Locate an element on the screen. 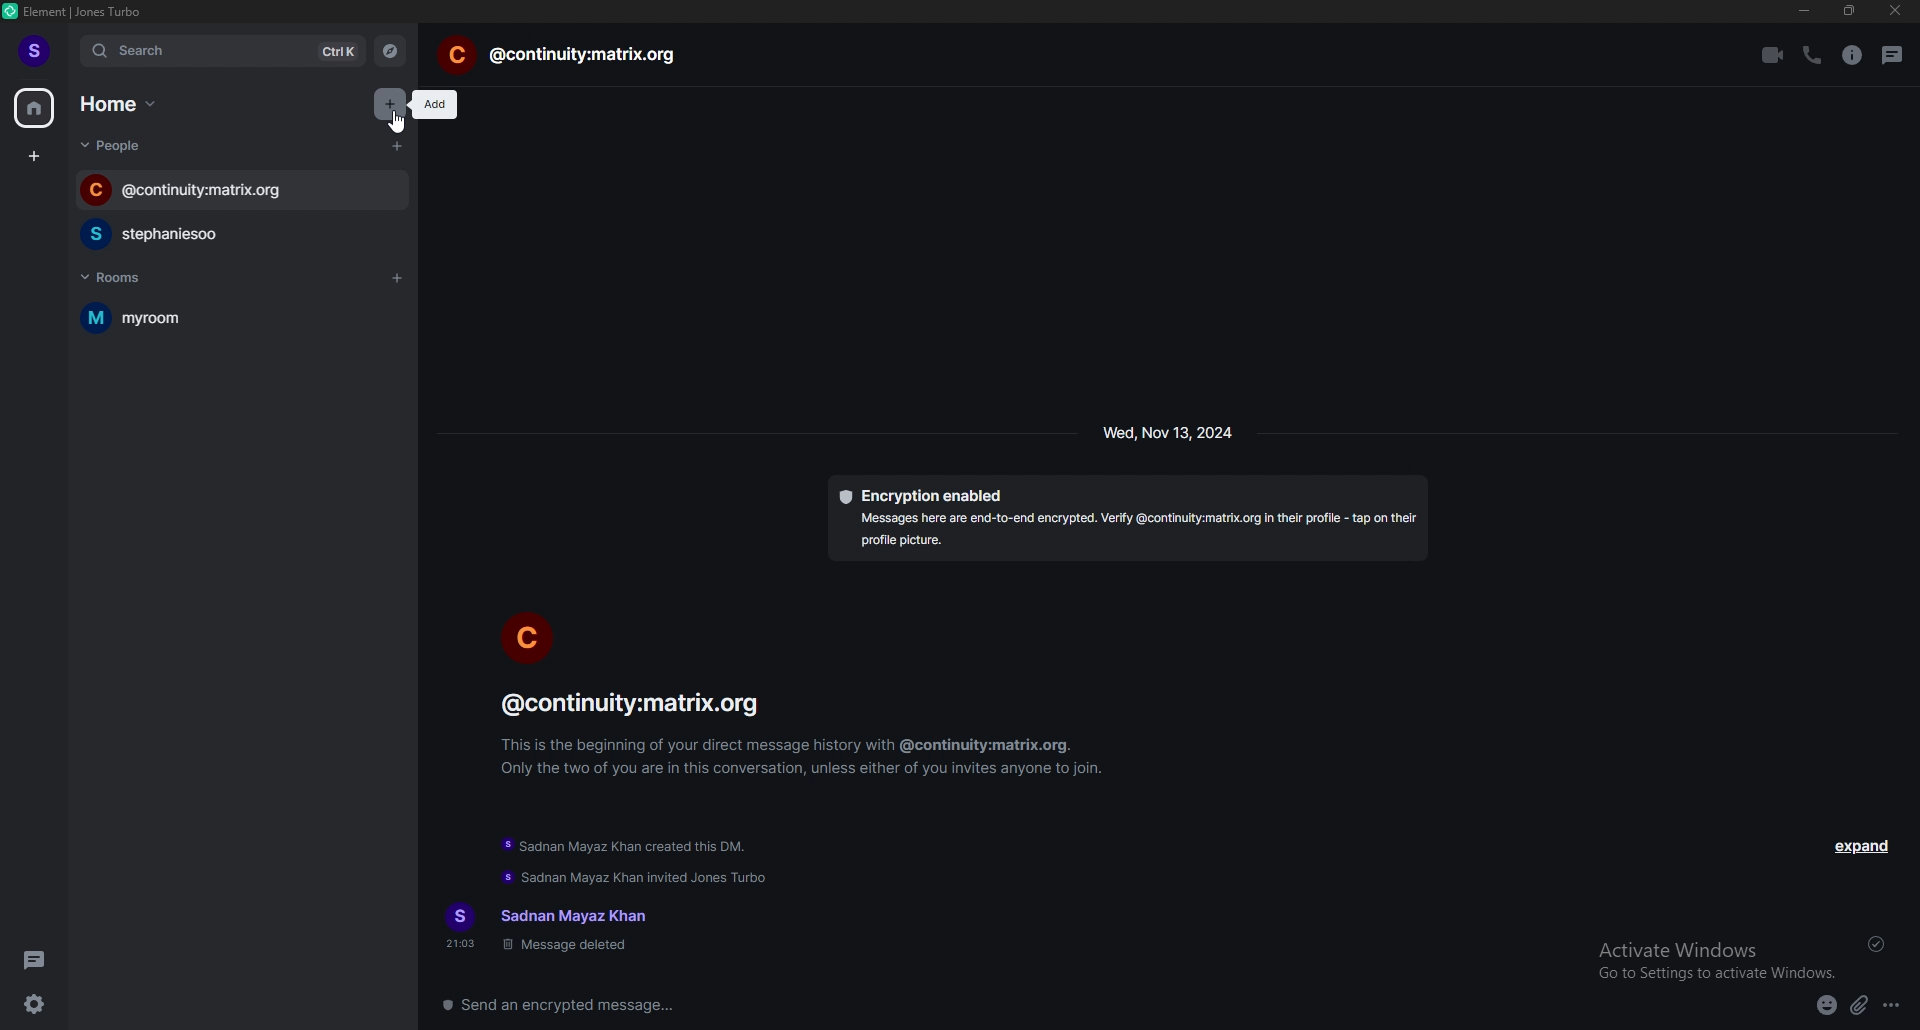 The width and height of the screenshot is (1920, 1030). quick settings is located at coordinates (36, 1003).